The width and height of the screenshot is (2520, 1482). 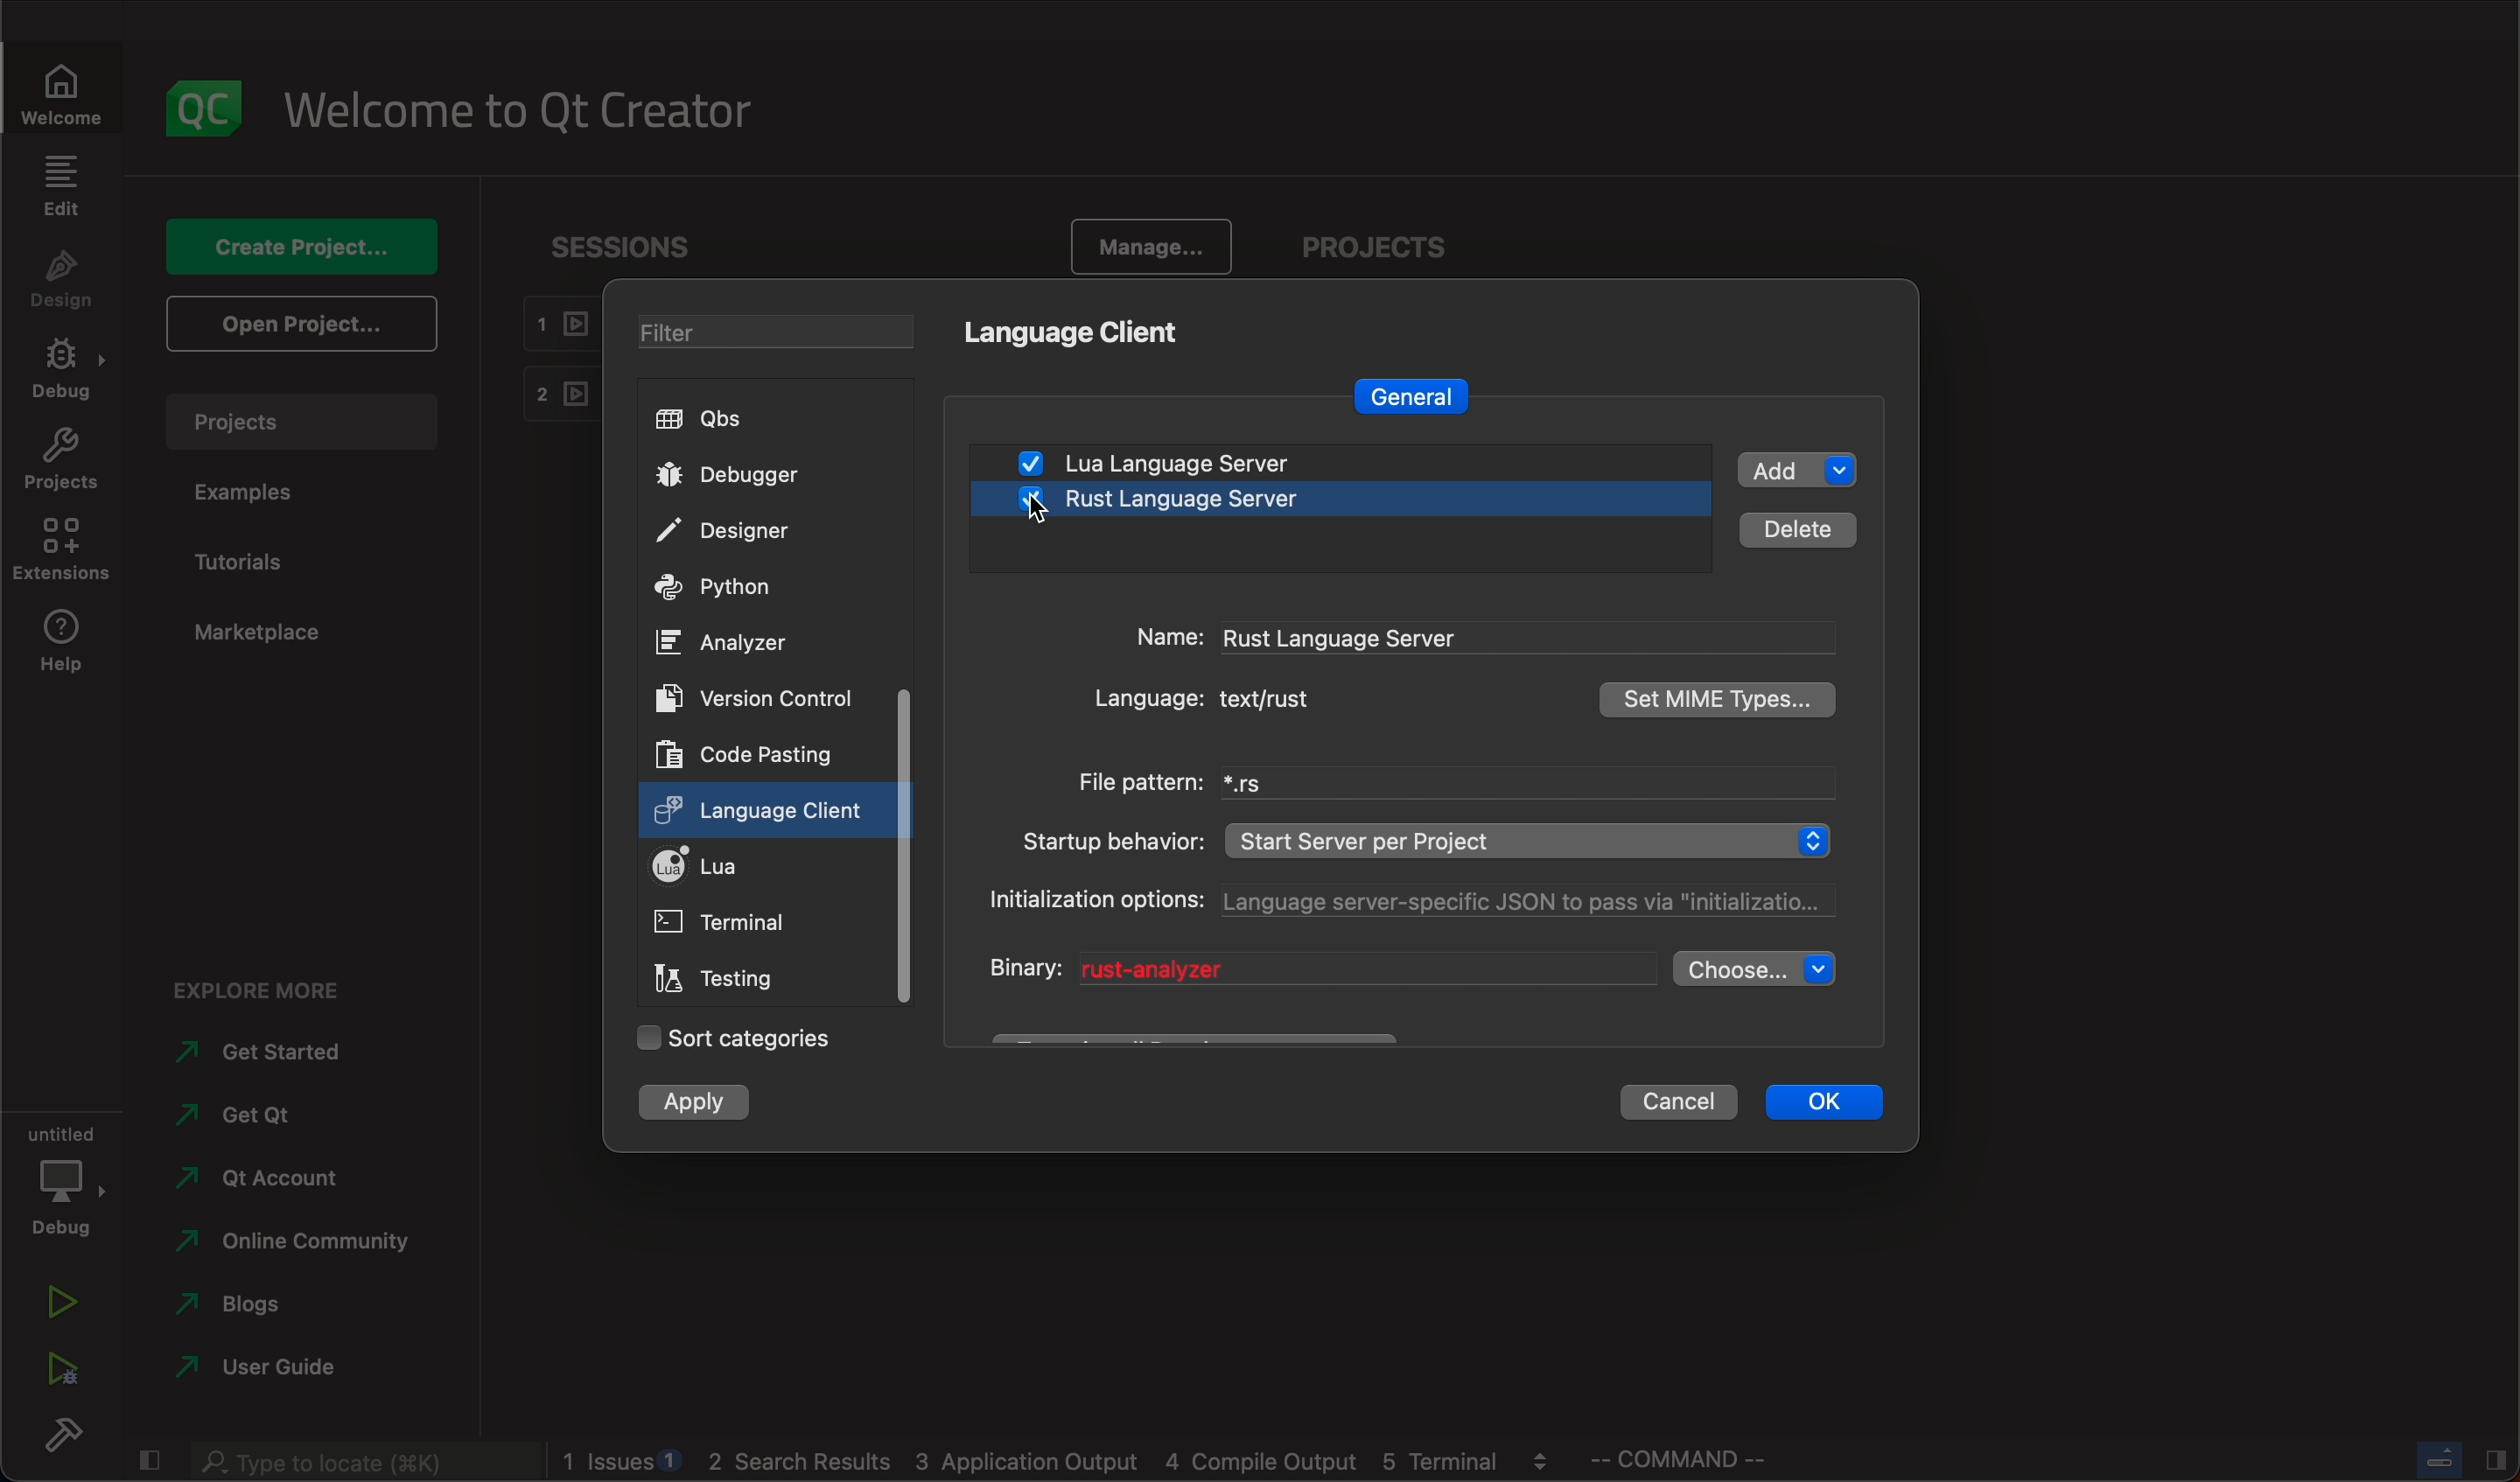 I want to click on PROJECTS, so click(x=1374, y=247).